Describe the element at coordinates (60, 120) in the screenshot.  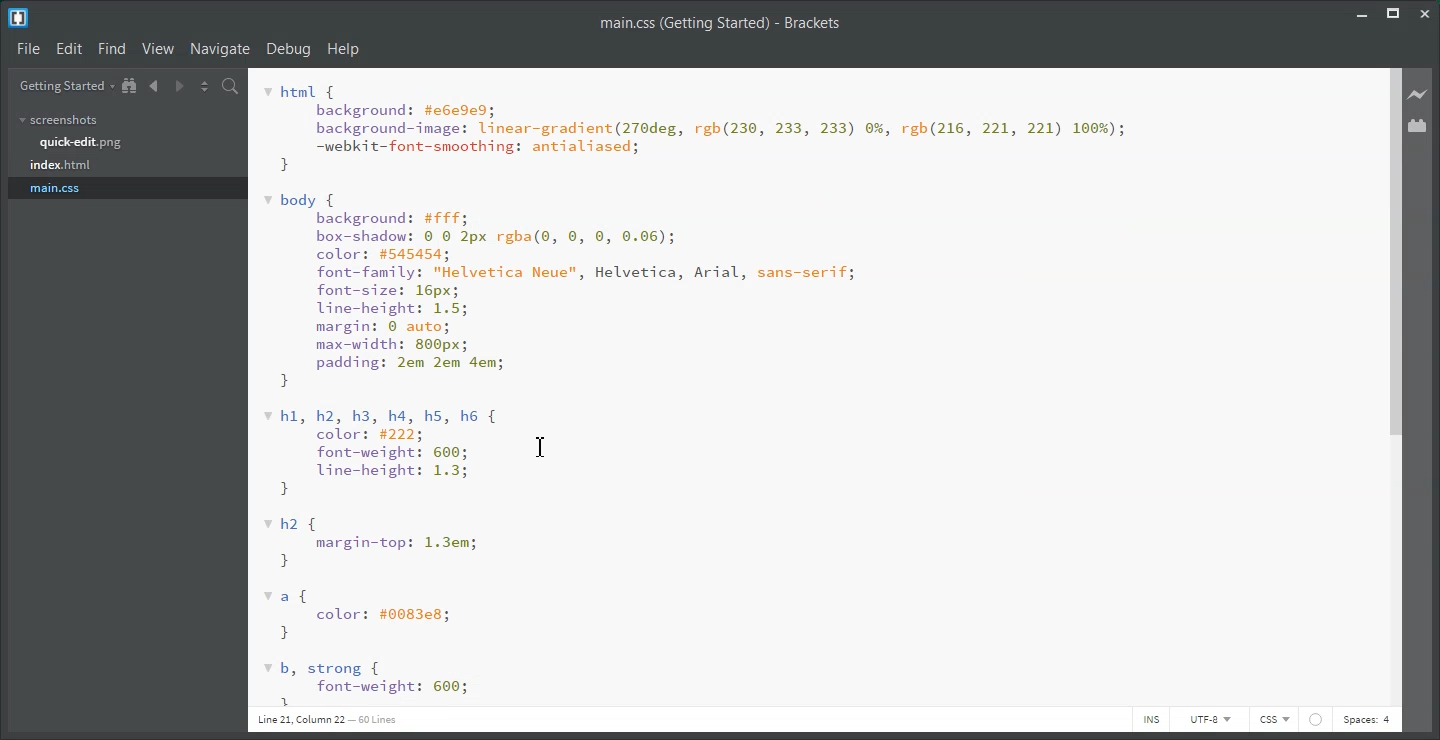
I see `screenshots` at that location.